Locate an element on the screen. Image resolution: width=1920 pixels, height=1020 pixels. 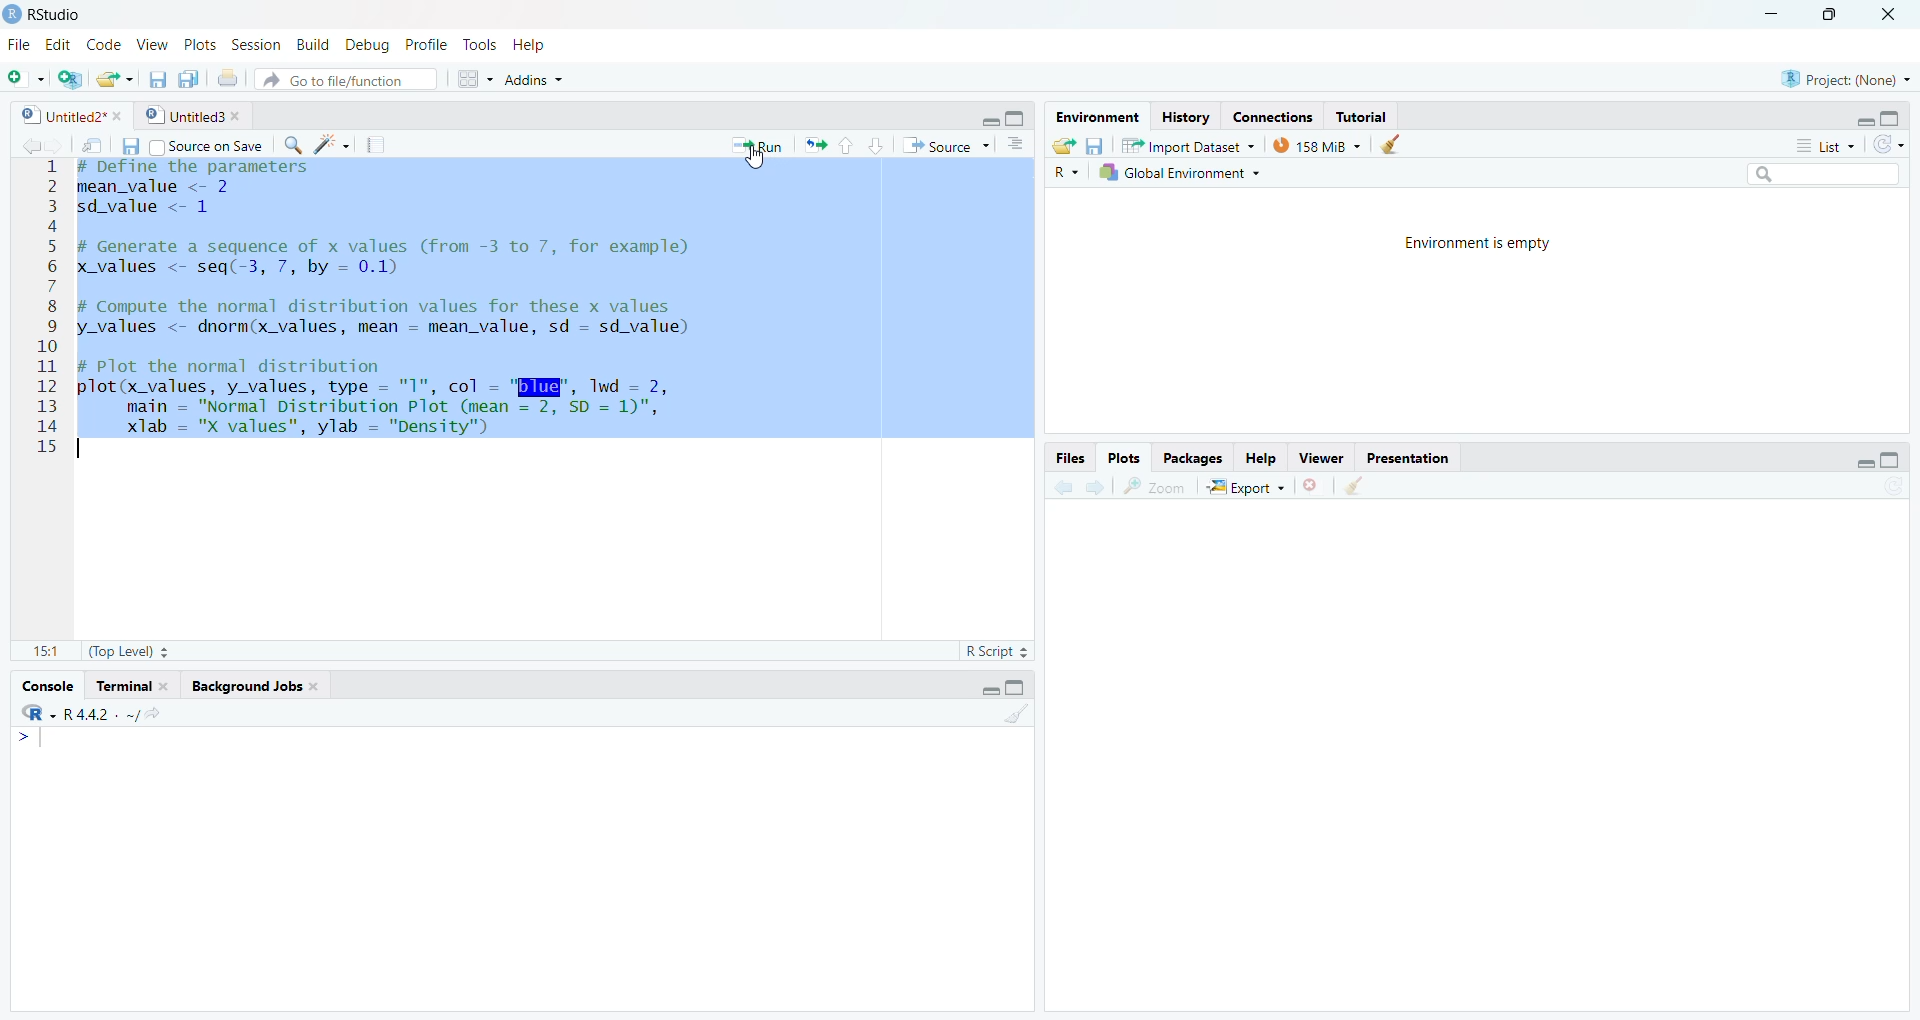
Plots is located at coordinates (199, 41).